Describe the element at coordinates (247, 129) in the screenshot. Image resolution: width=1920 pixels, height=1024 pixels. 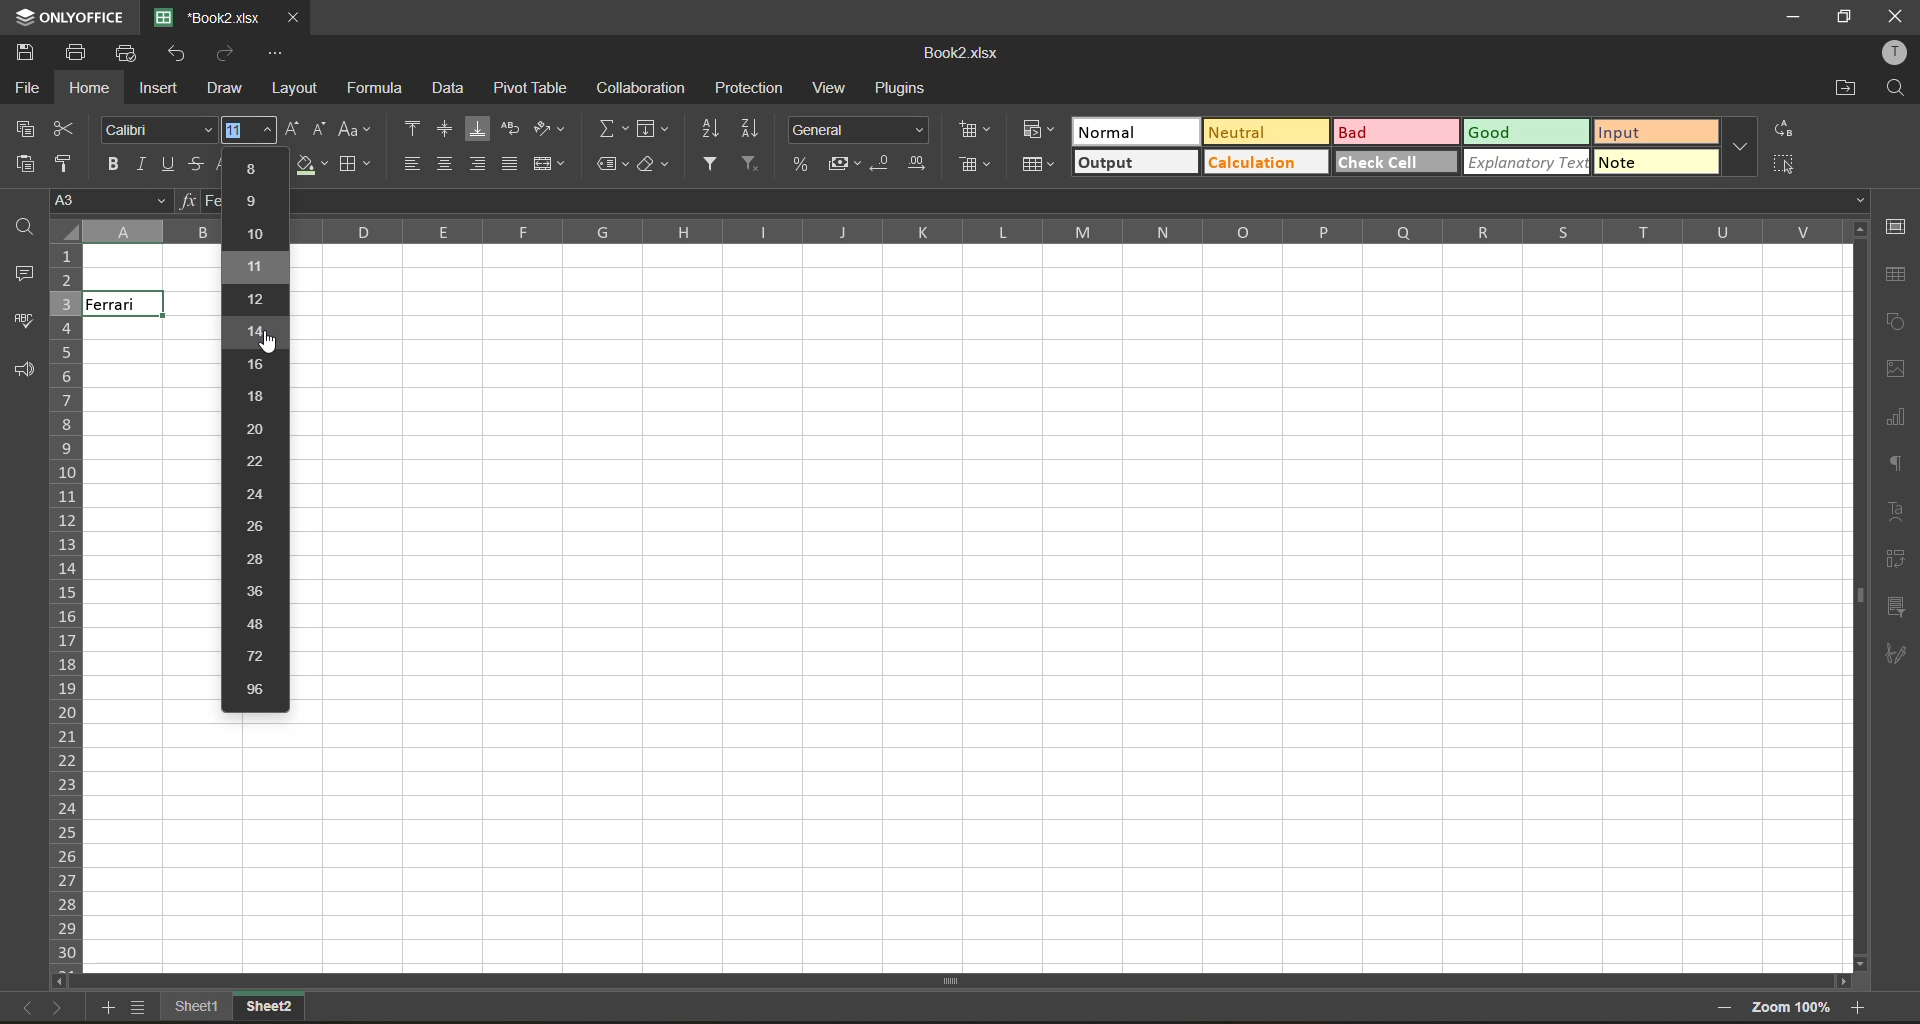
I see `font size` at that location.